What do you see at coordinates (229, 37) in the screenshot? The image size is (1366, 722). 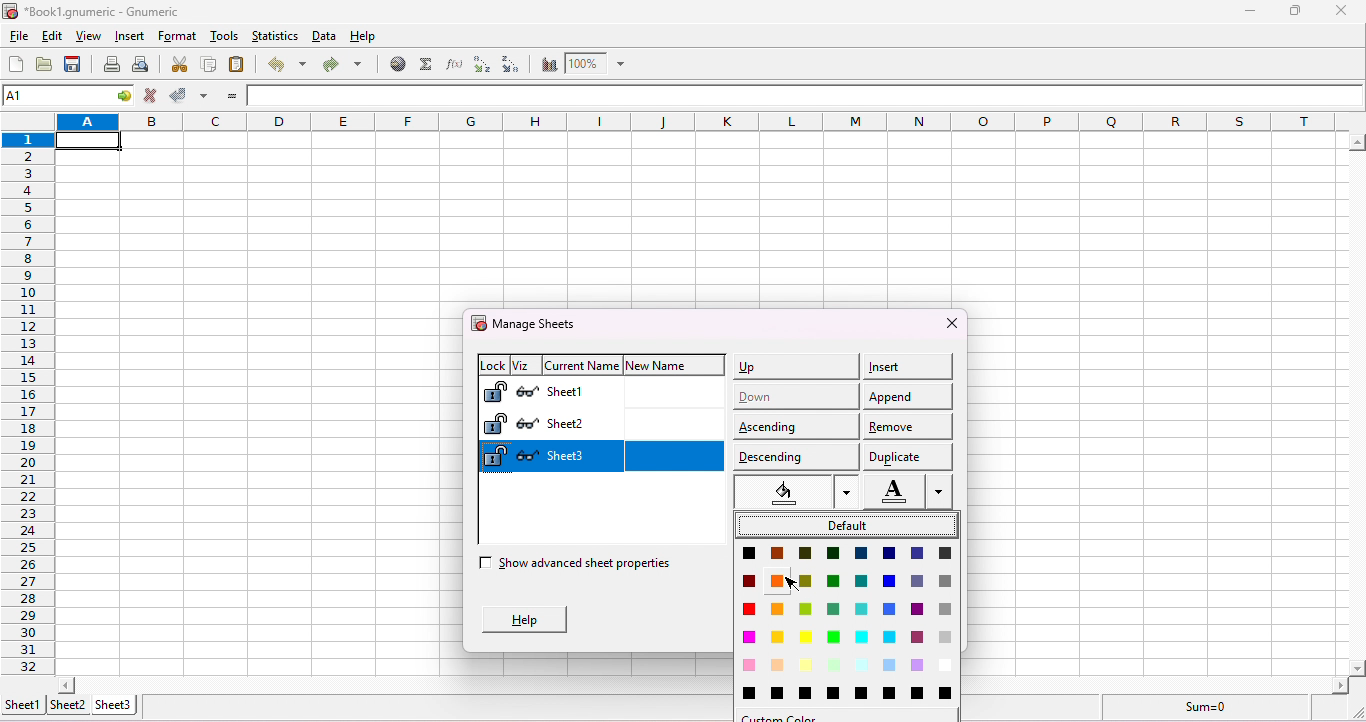 I see `tools` at bounding box center [229, 37].